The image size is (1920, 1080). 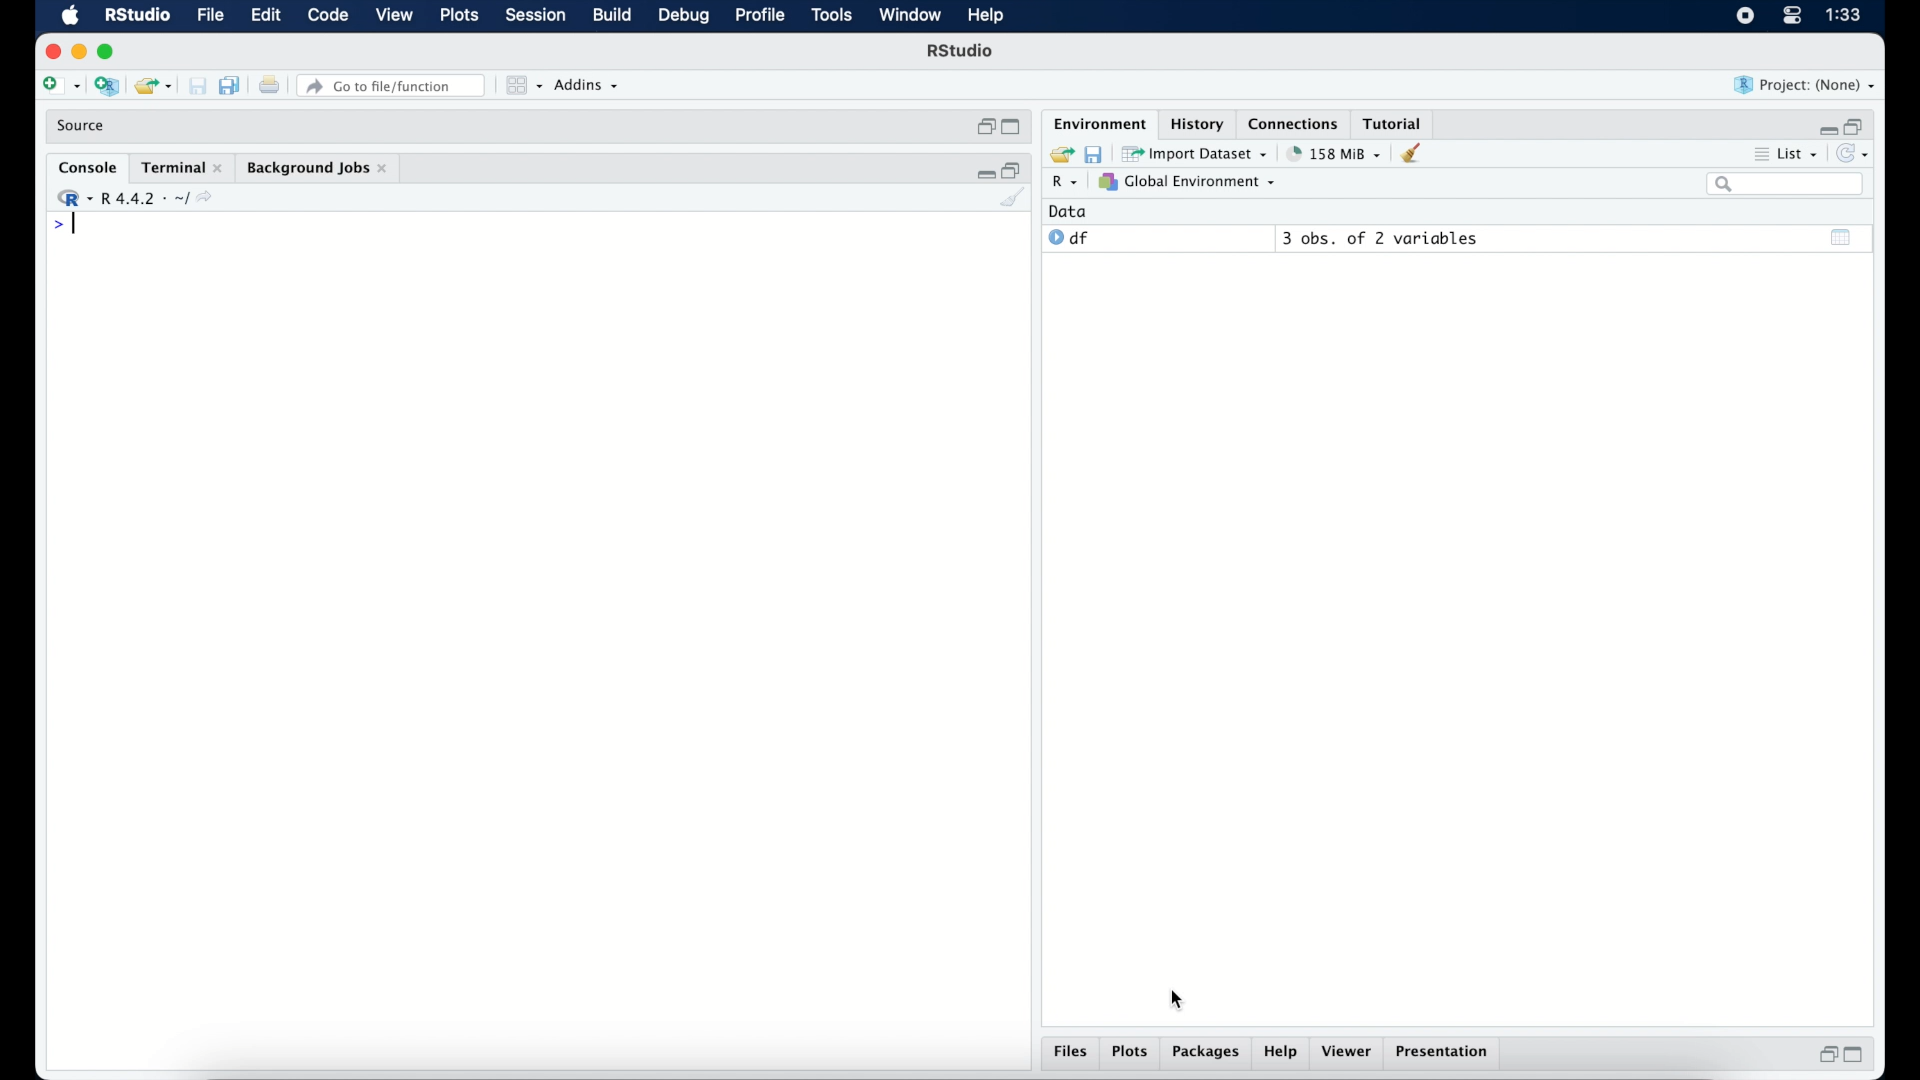 I want to click on save all documents, so click(x=230, y=85).